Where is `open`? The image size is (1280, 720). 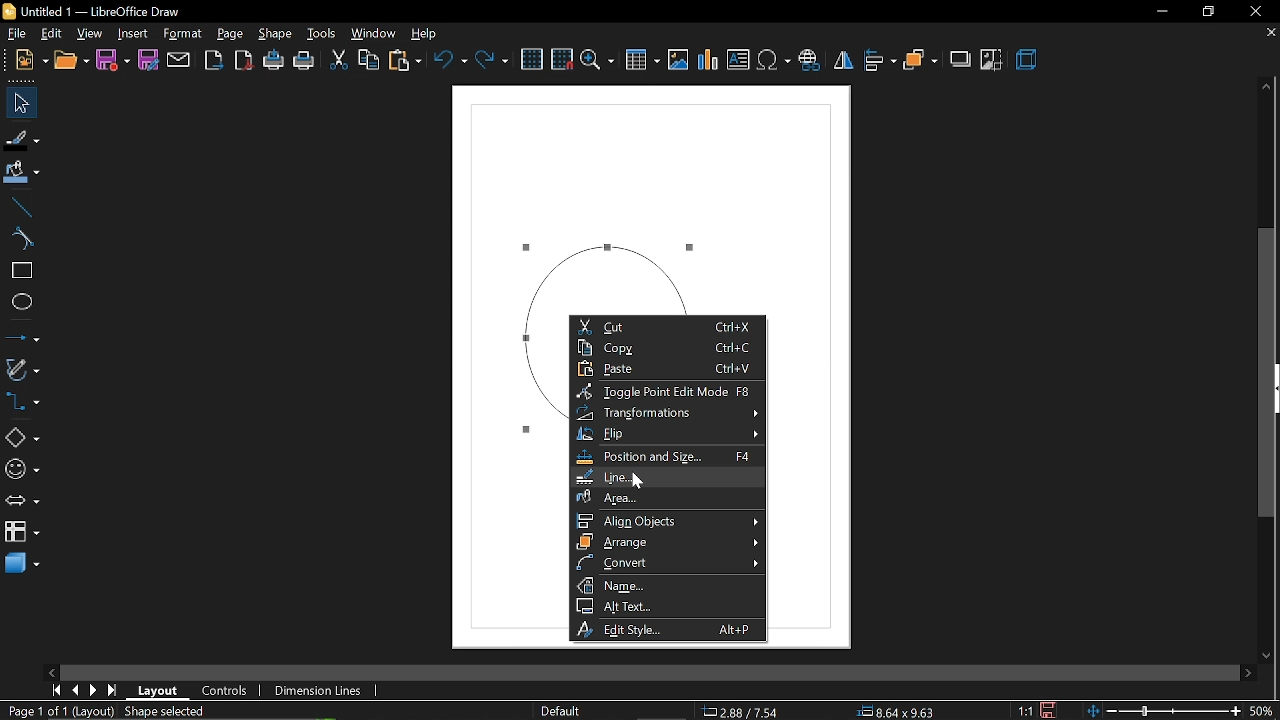 open is located at coordinates (30, 60).